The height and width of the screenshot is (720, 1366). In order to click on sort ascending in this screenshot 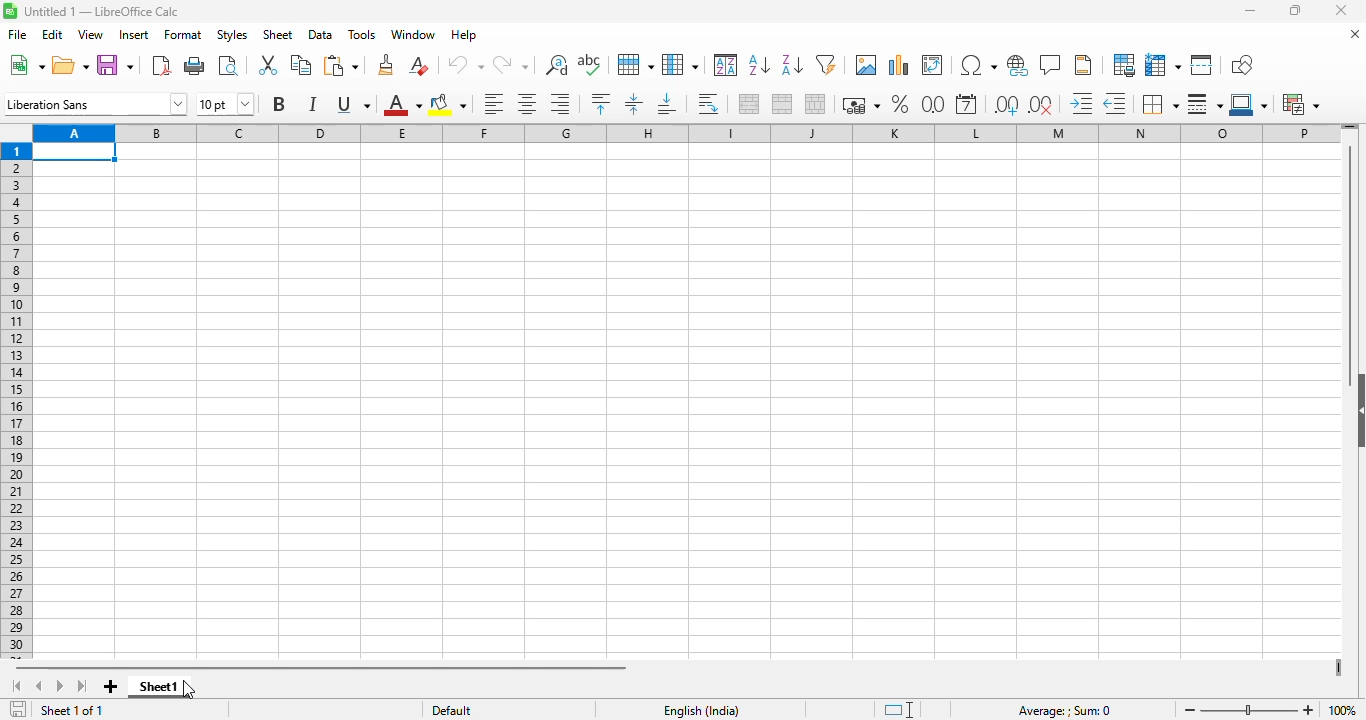, I will do `click(759, 65)`.